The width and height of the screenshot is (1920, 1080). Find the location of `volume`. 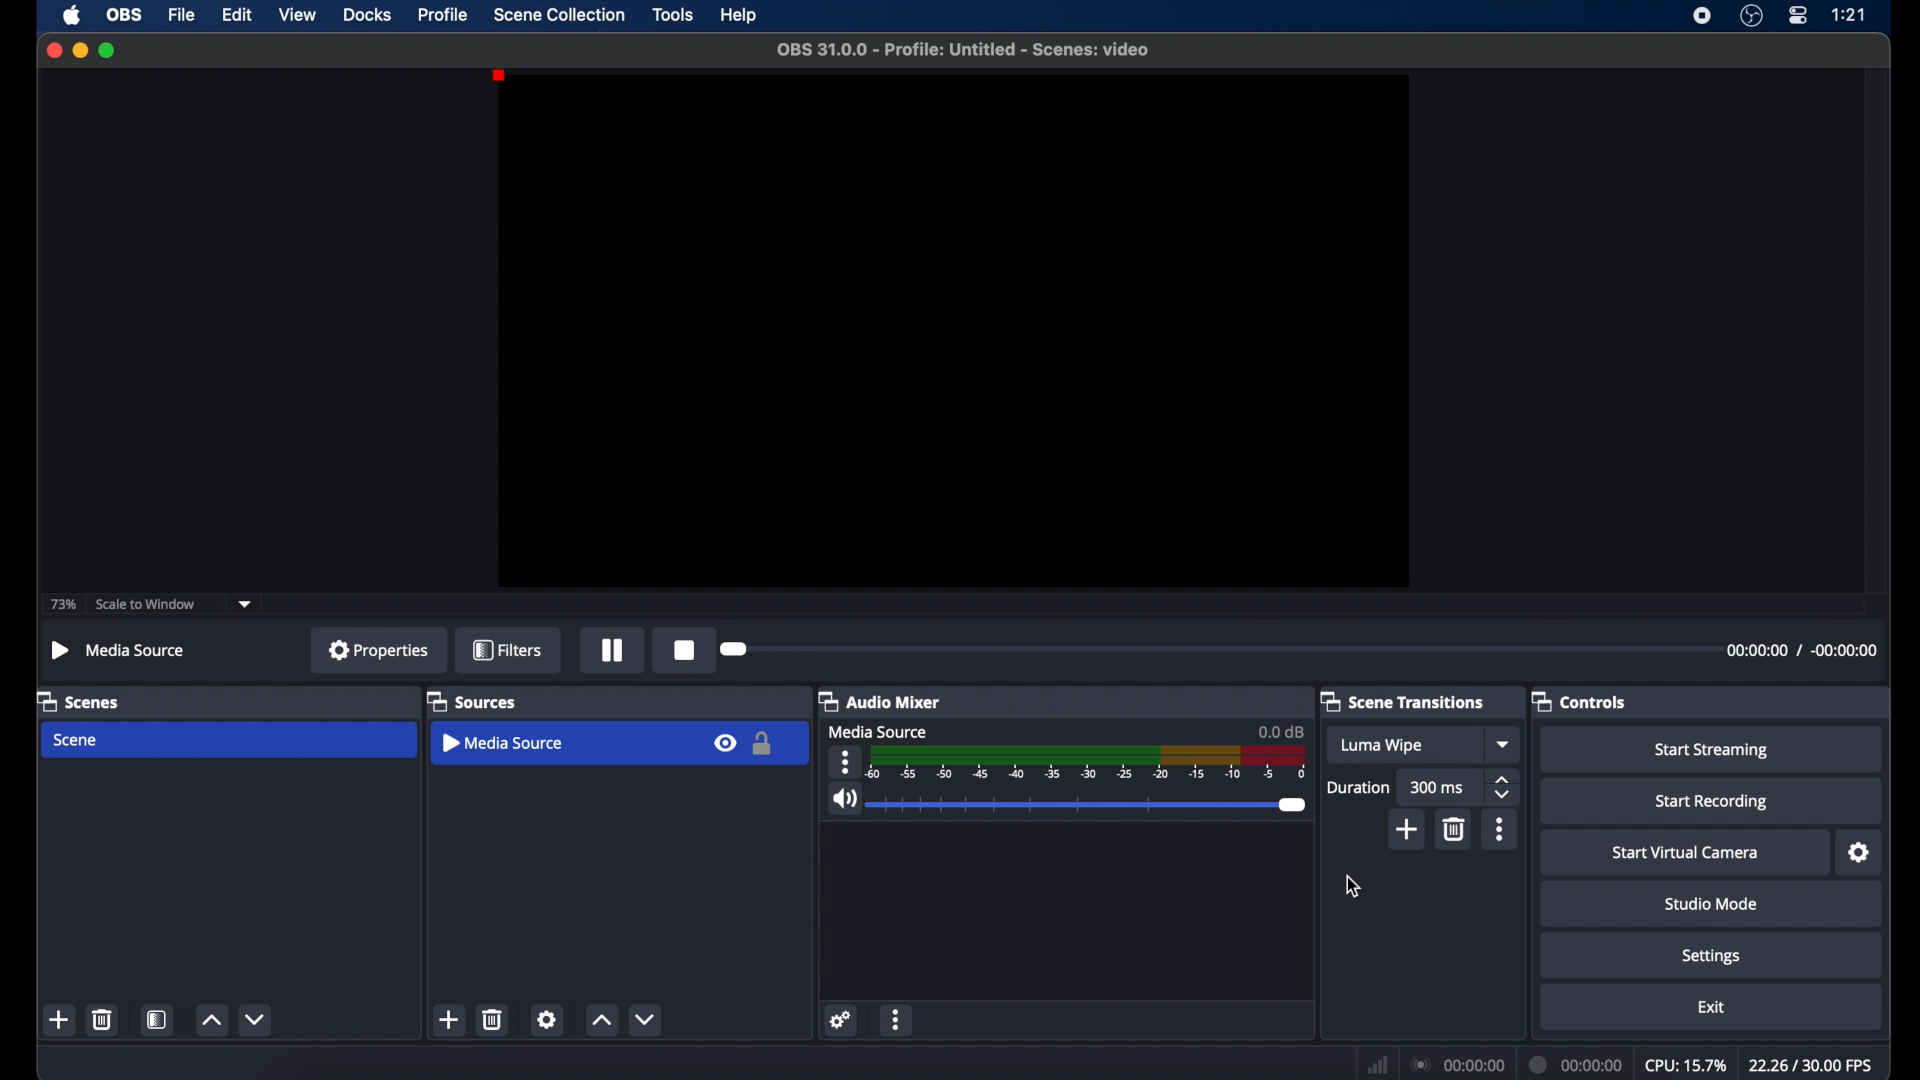

volume is located at coordinates (845, 799).